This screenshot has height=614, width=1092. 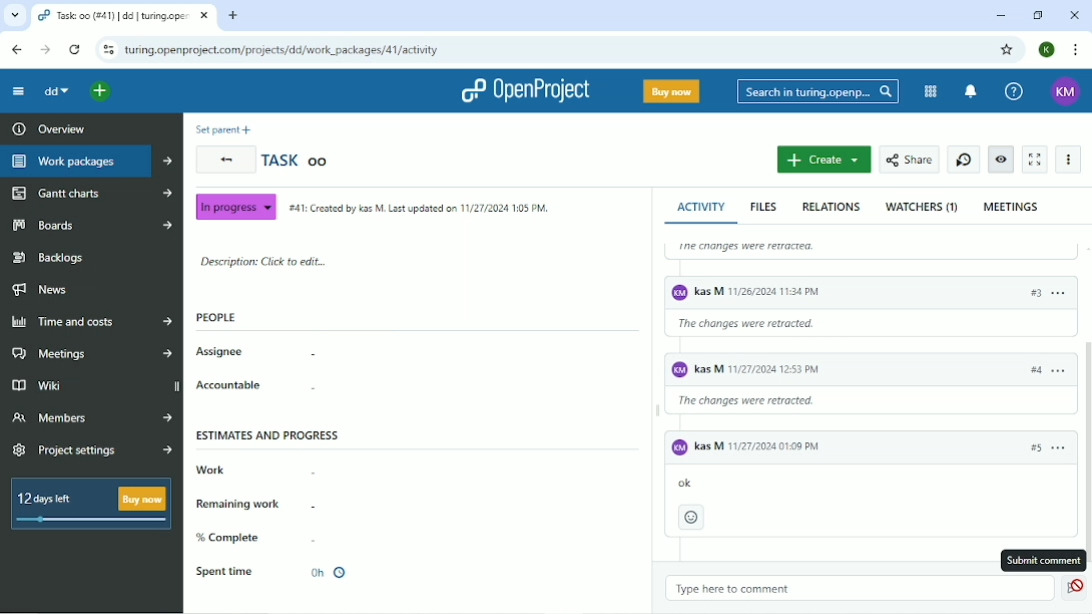 I want to click on 12 days left Buy now, so click(x=87, y=503).